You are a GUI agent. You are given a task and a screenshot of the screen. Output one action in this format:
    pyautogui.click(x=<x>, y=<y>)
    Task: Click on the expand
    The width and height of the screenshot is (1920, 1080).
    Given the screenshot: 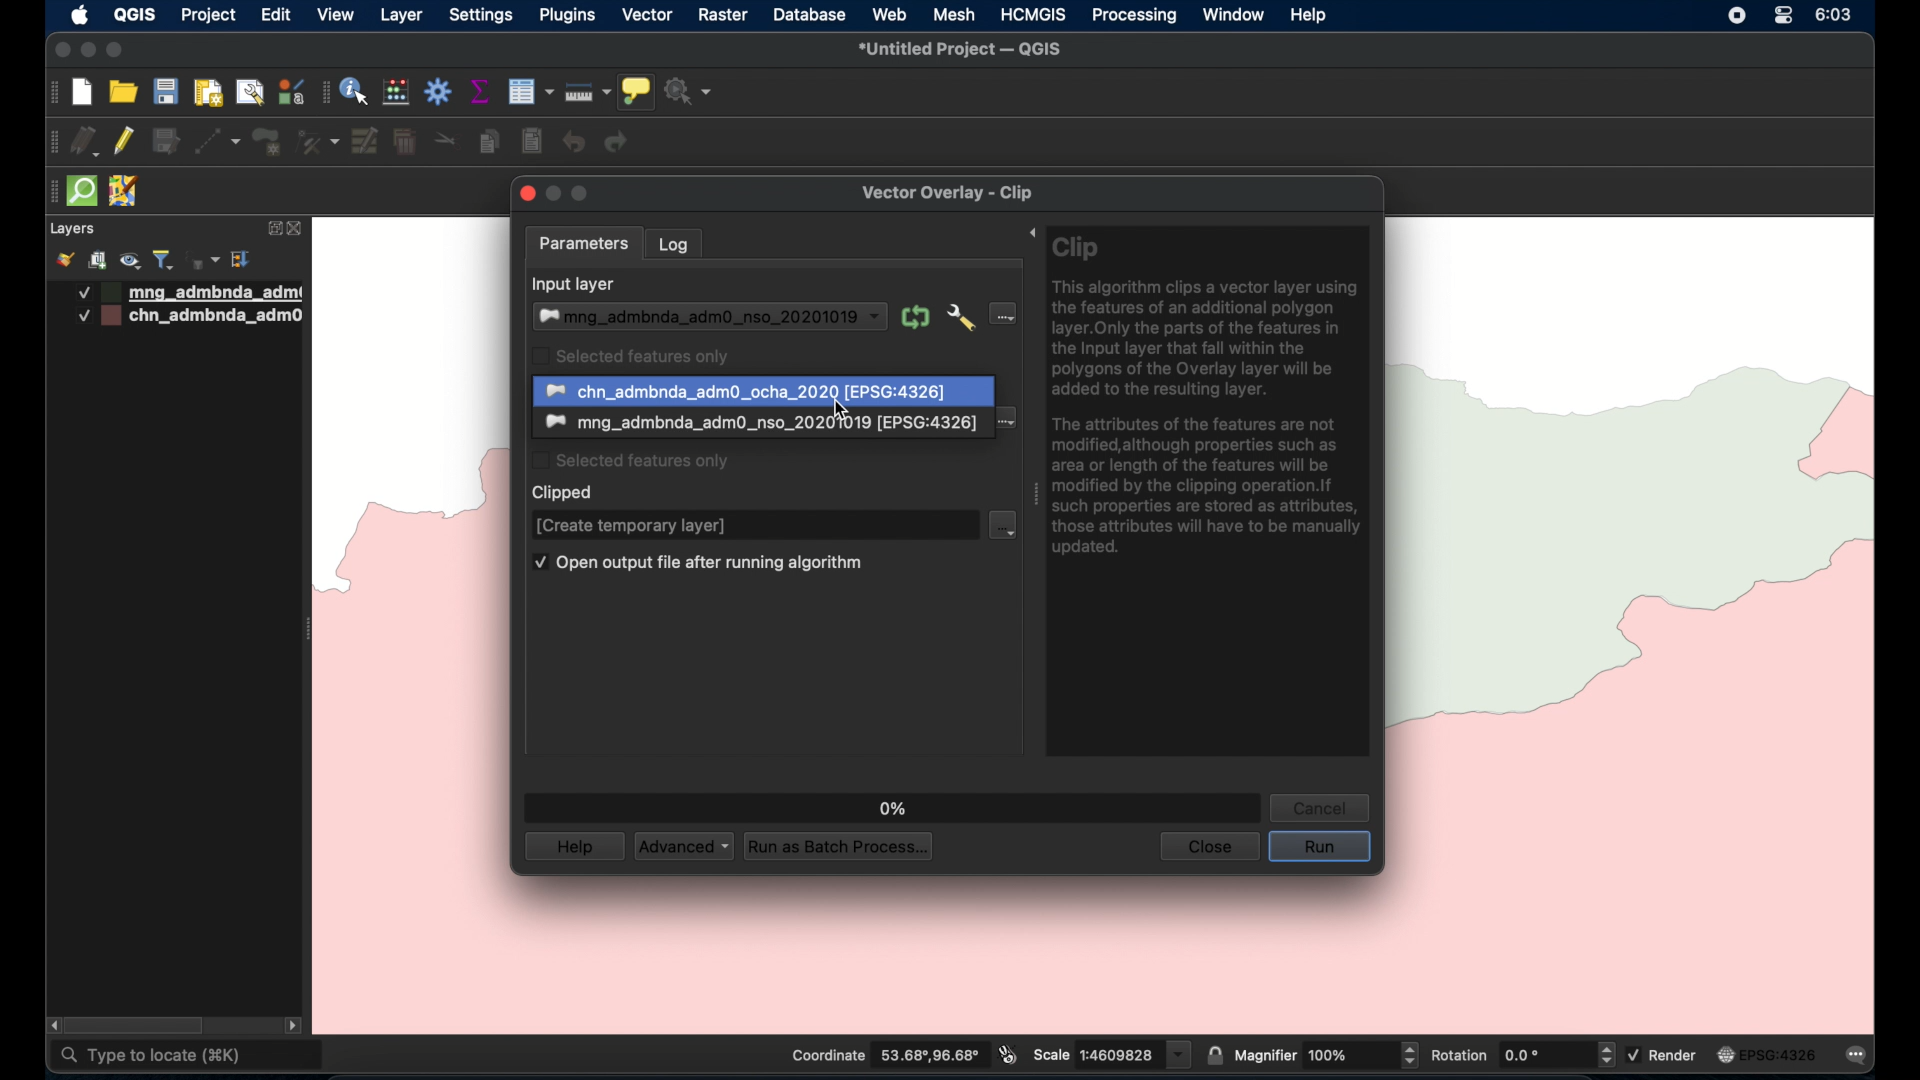 What is the action you would take?
    pyautogui.click(x=1026, y=233)
    